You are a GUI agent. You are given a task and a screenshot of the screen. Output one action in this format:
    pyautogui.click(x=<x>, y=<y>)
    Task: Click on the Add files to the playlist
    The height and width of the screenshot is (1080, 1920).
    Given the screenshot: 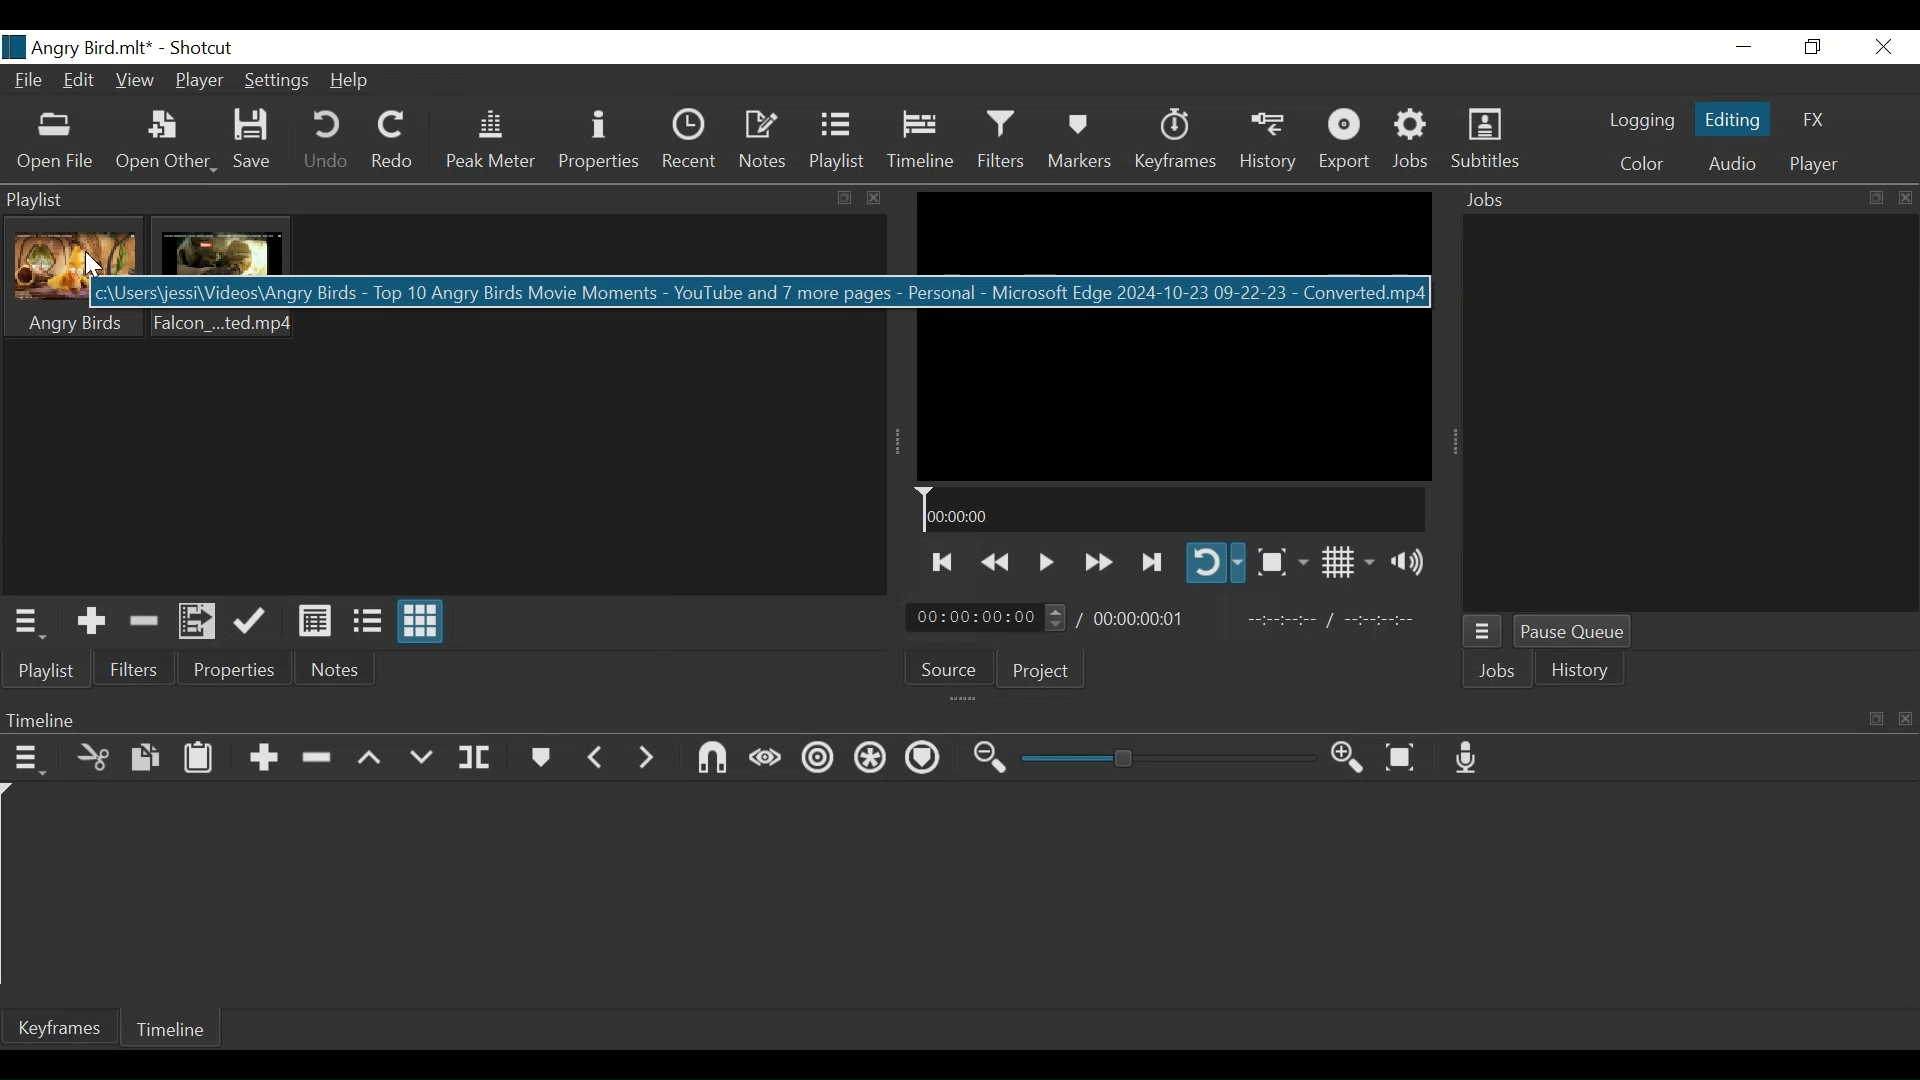 What is the action you would take?
    pyautogui.click(x=199, y=622)
    